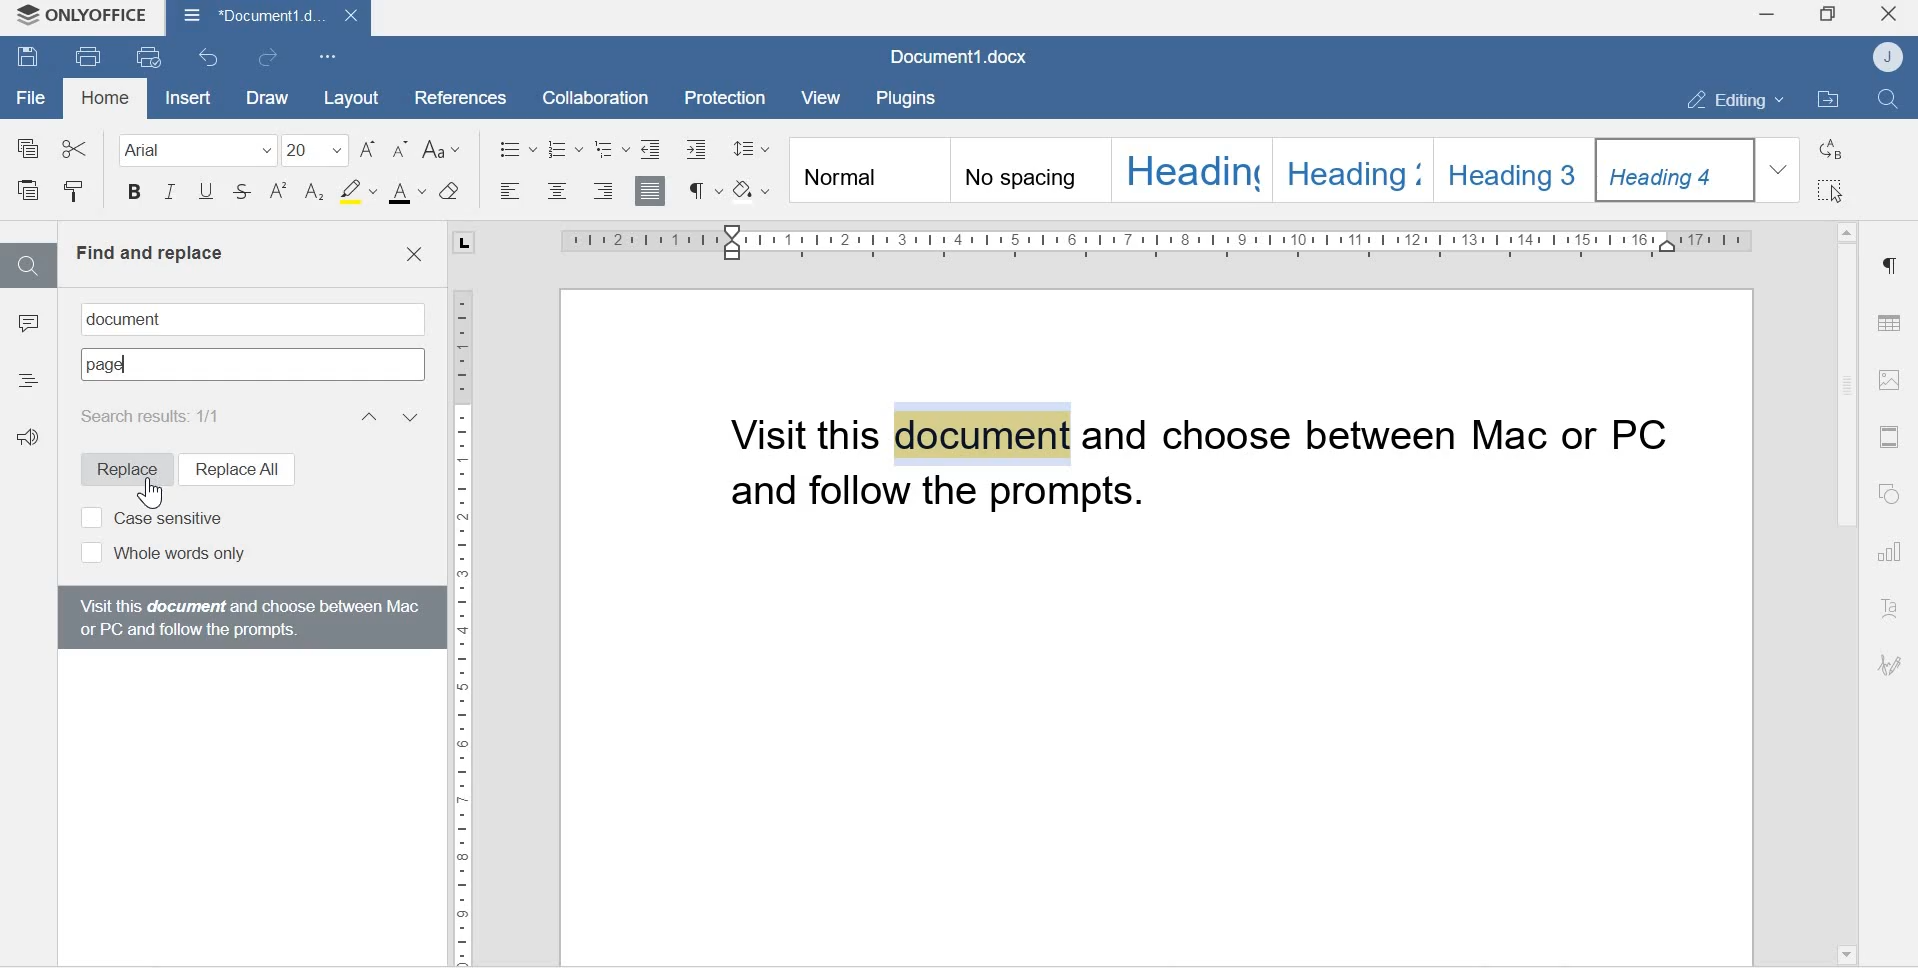 The height and width of the screenshot is (968, 1918). Describe the element at coordinates (445, 150) in the screenshot. I see `Change case` at that location.